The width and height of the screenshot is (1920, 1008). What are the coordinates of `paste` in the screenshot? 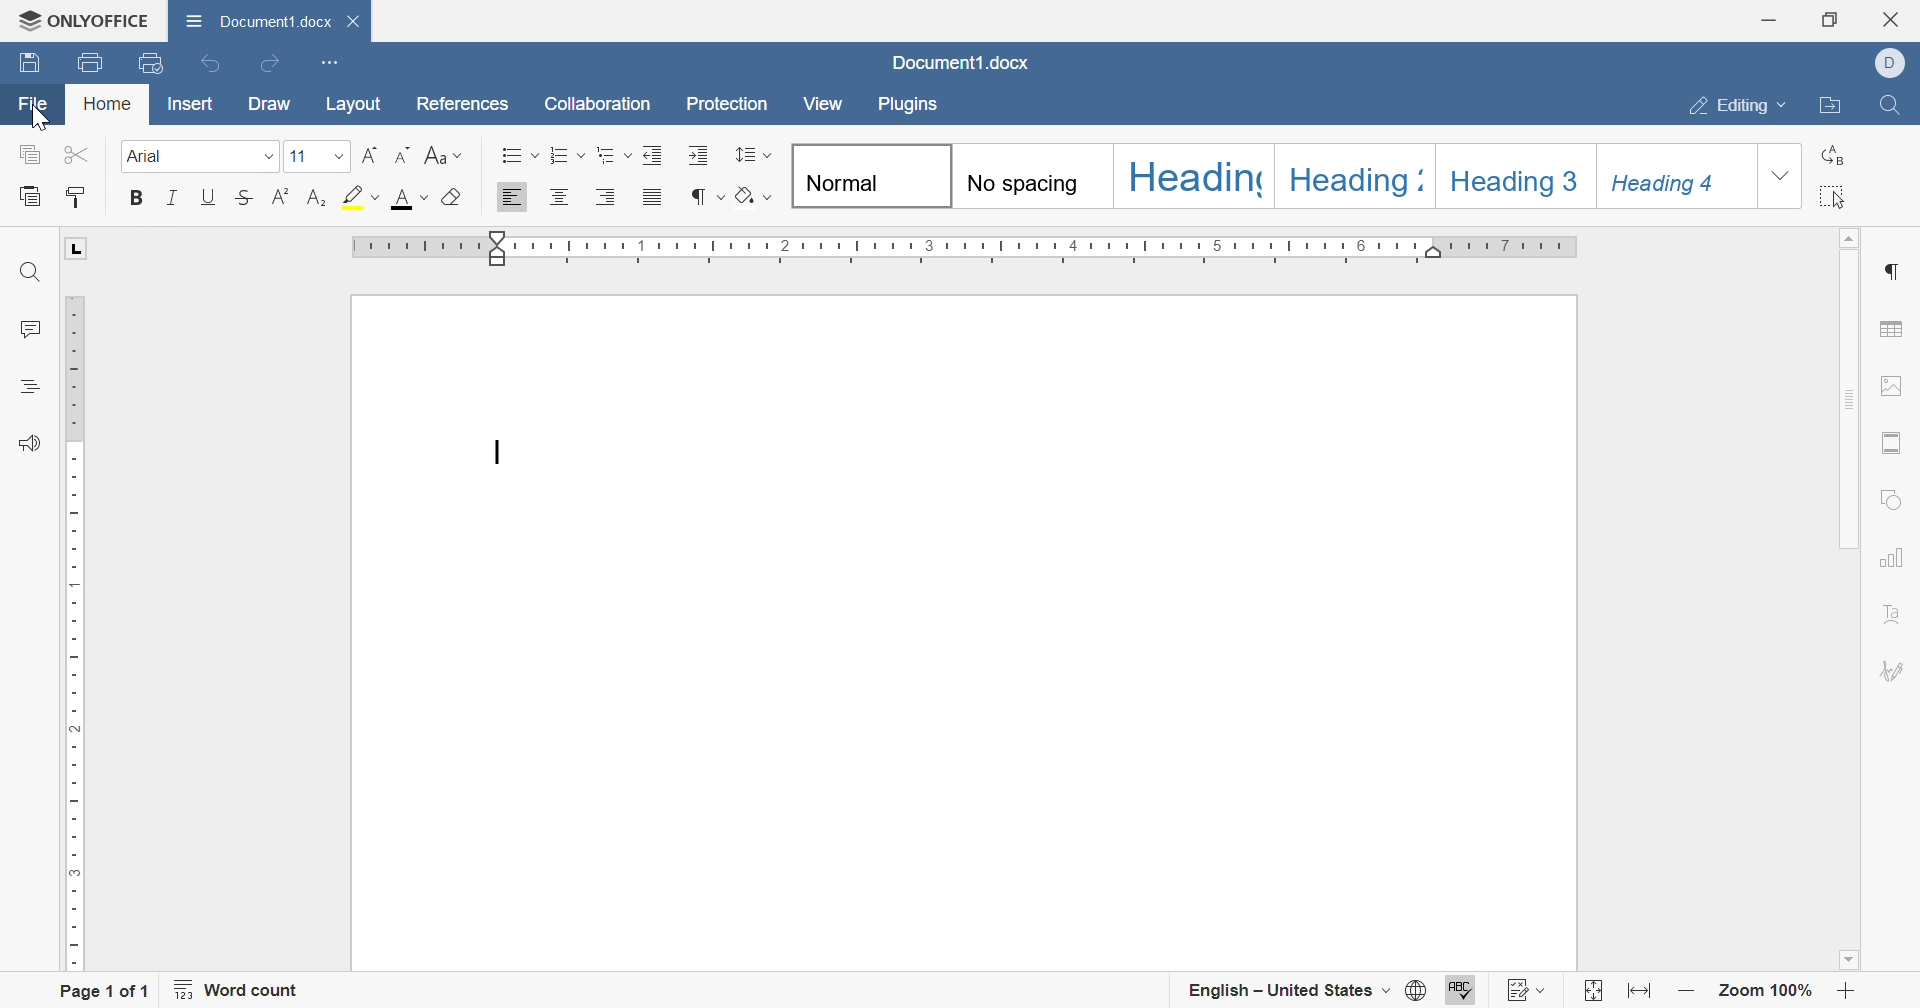 It's located at (33, 197).